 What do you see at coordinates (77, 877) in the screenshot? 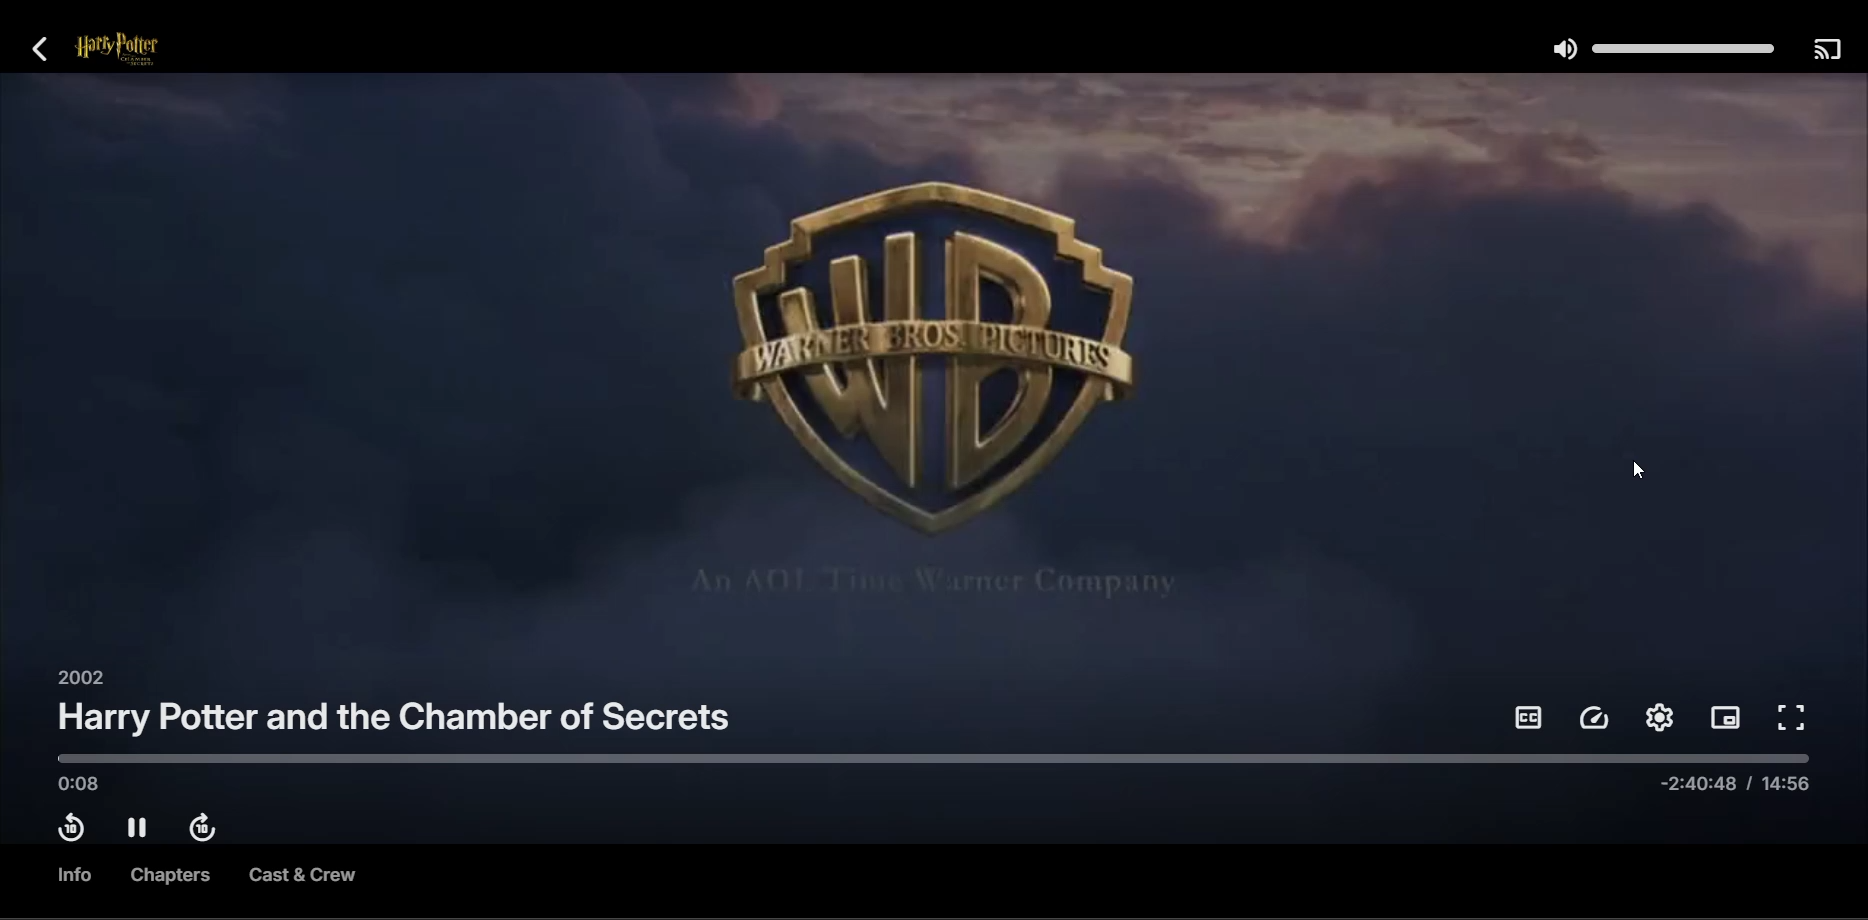
I see `` at bounding box center [77, 877].